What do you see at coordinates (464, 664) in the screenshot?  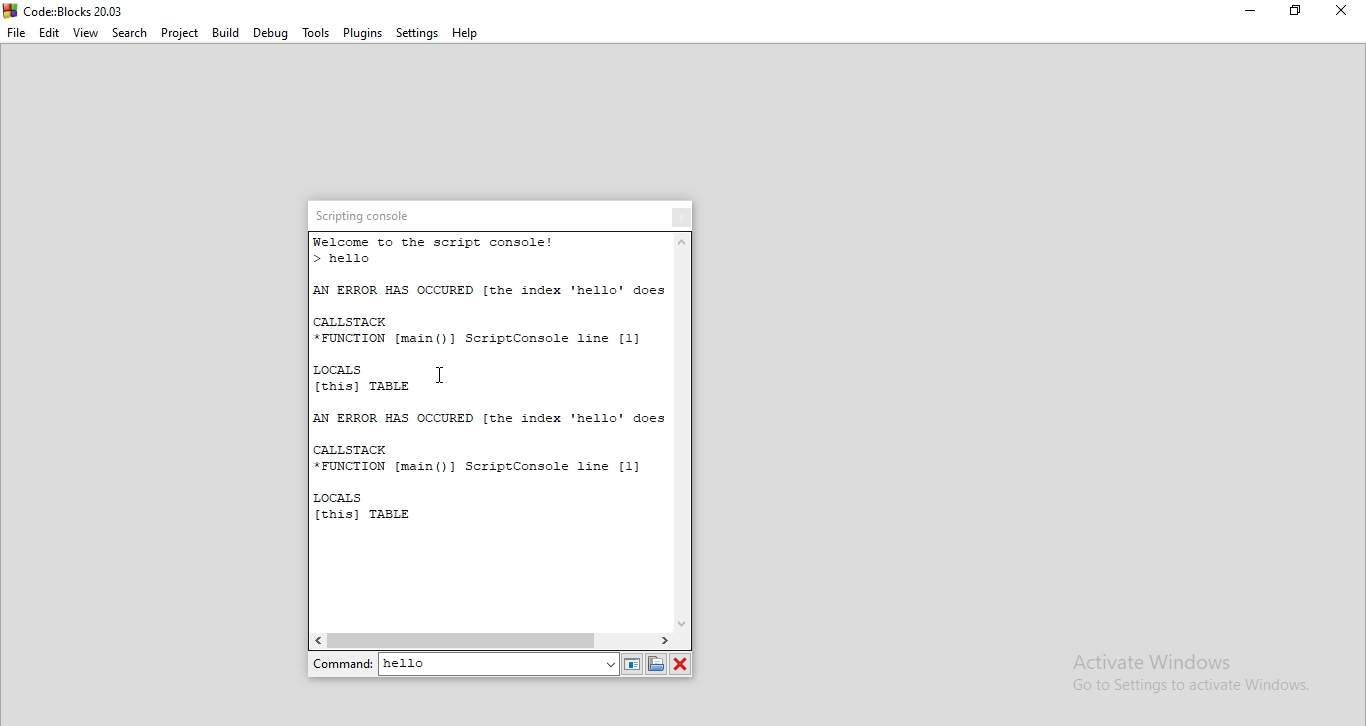 I see `command - hello` at bounding box center [464, 664].